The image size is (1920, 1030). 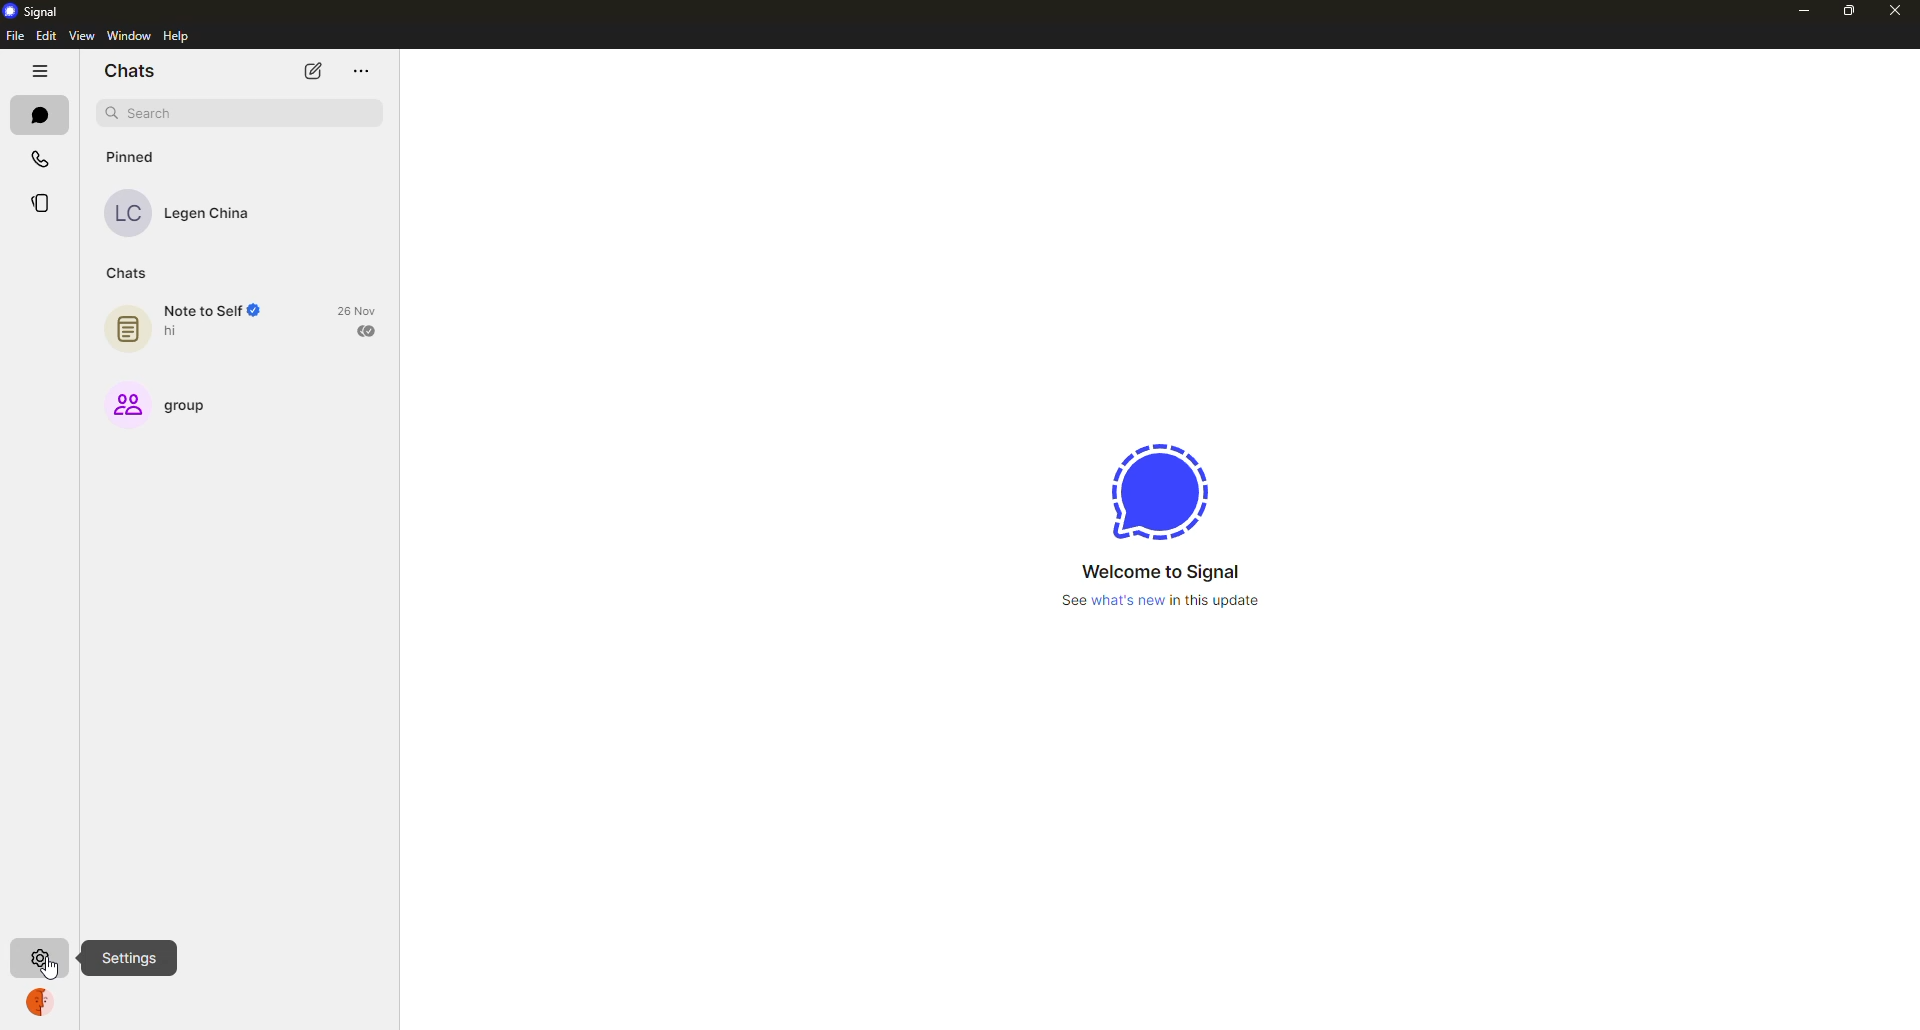 What do you see at coordinates (39, 957) in the screenshot?
I see `settings` at bounding box center [39, 957].